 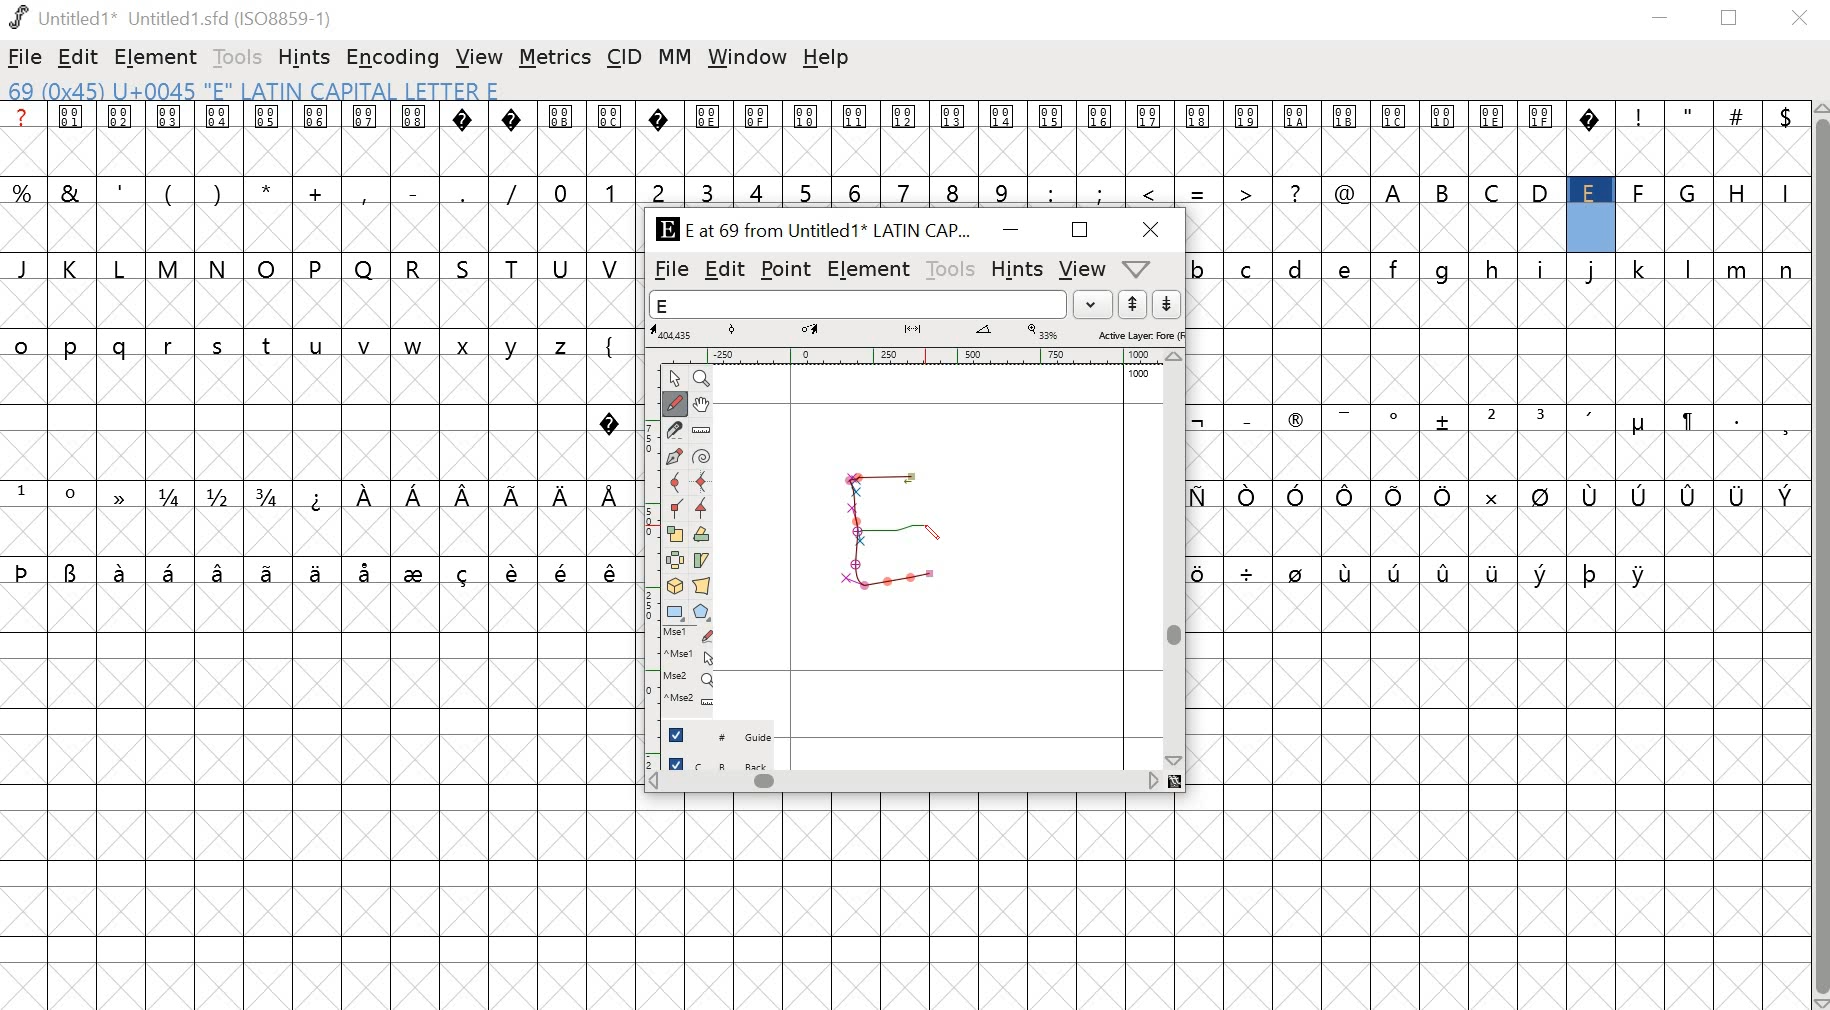 I want to click on view, so click(x=480, y=57).